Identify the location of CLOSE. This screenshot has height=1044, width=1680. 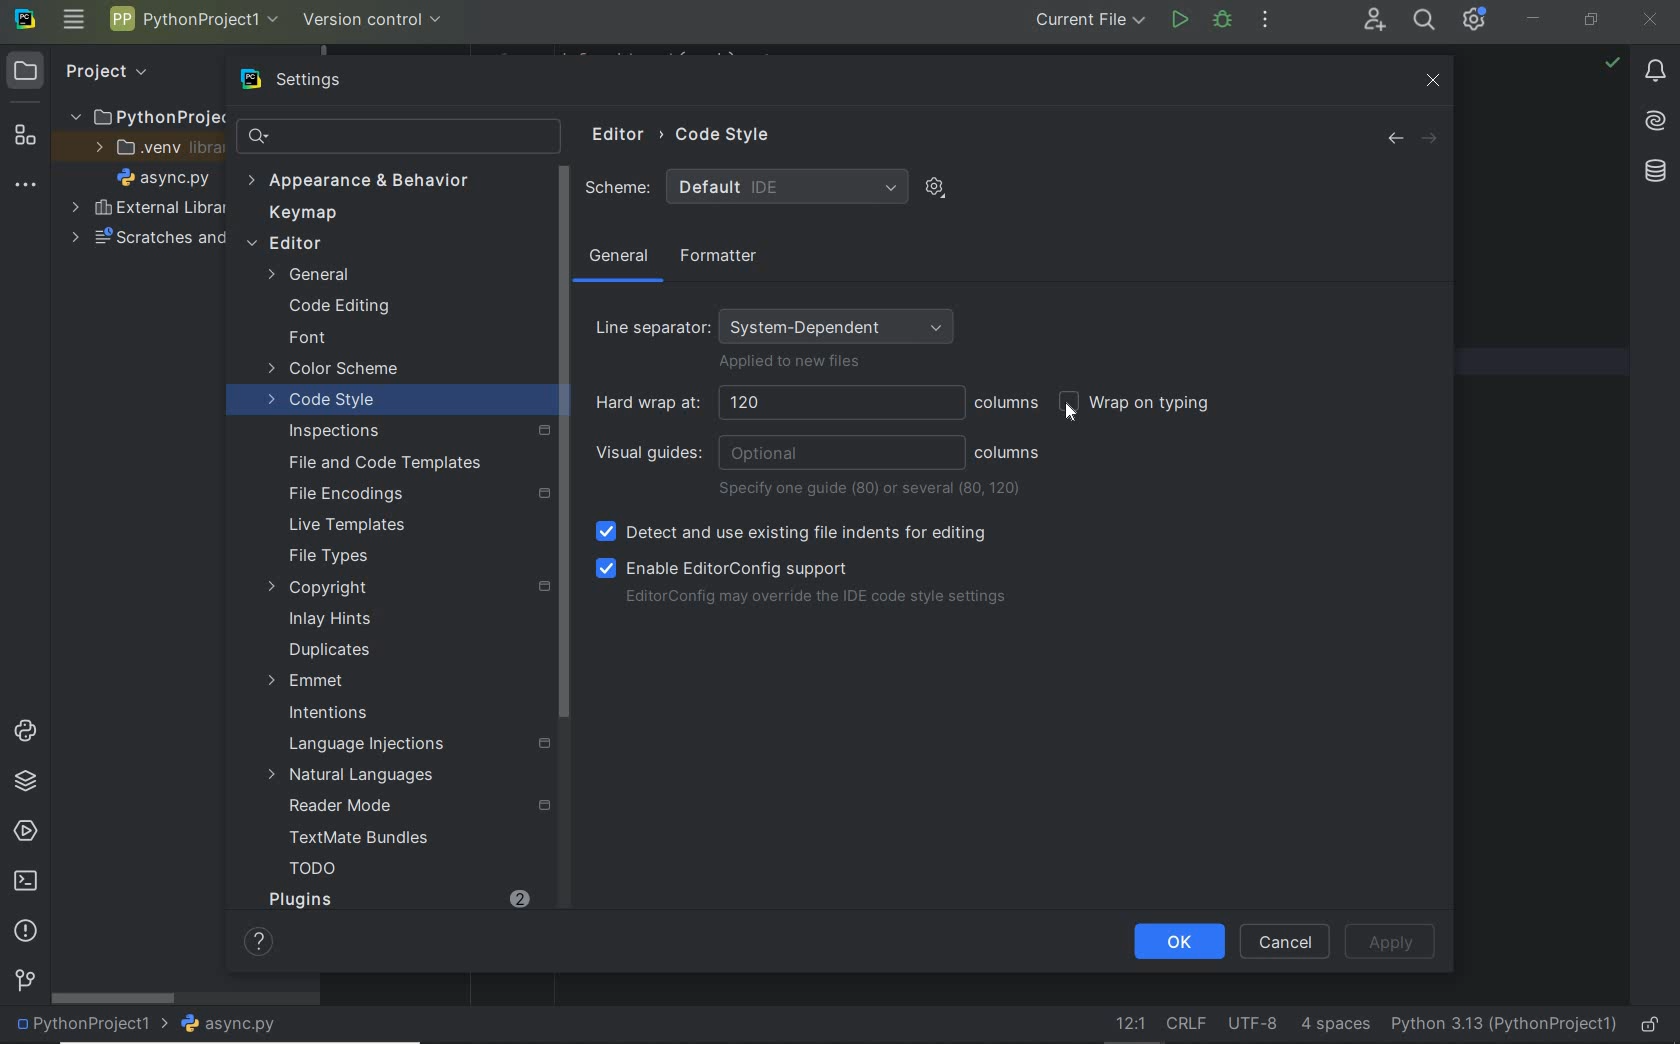
(1651, 18).